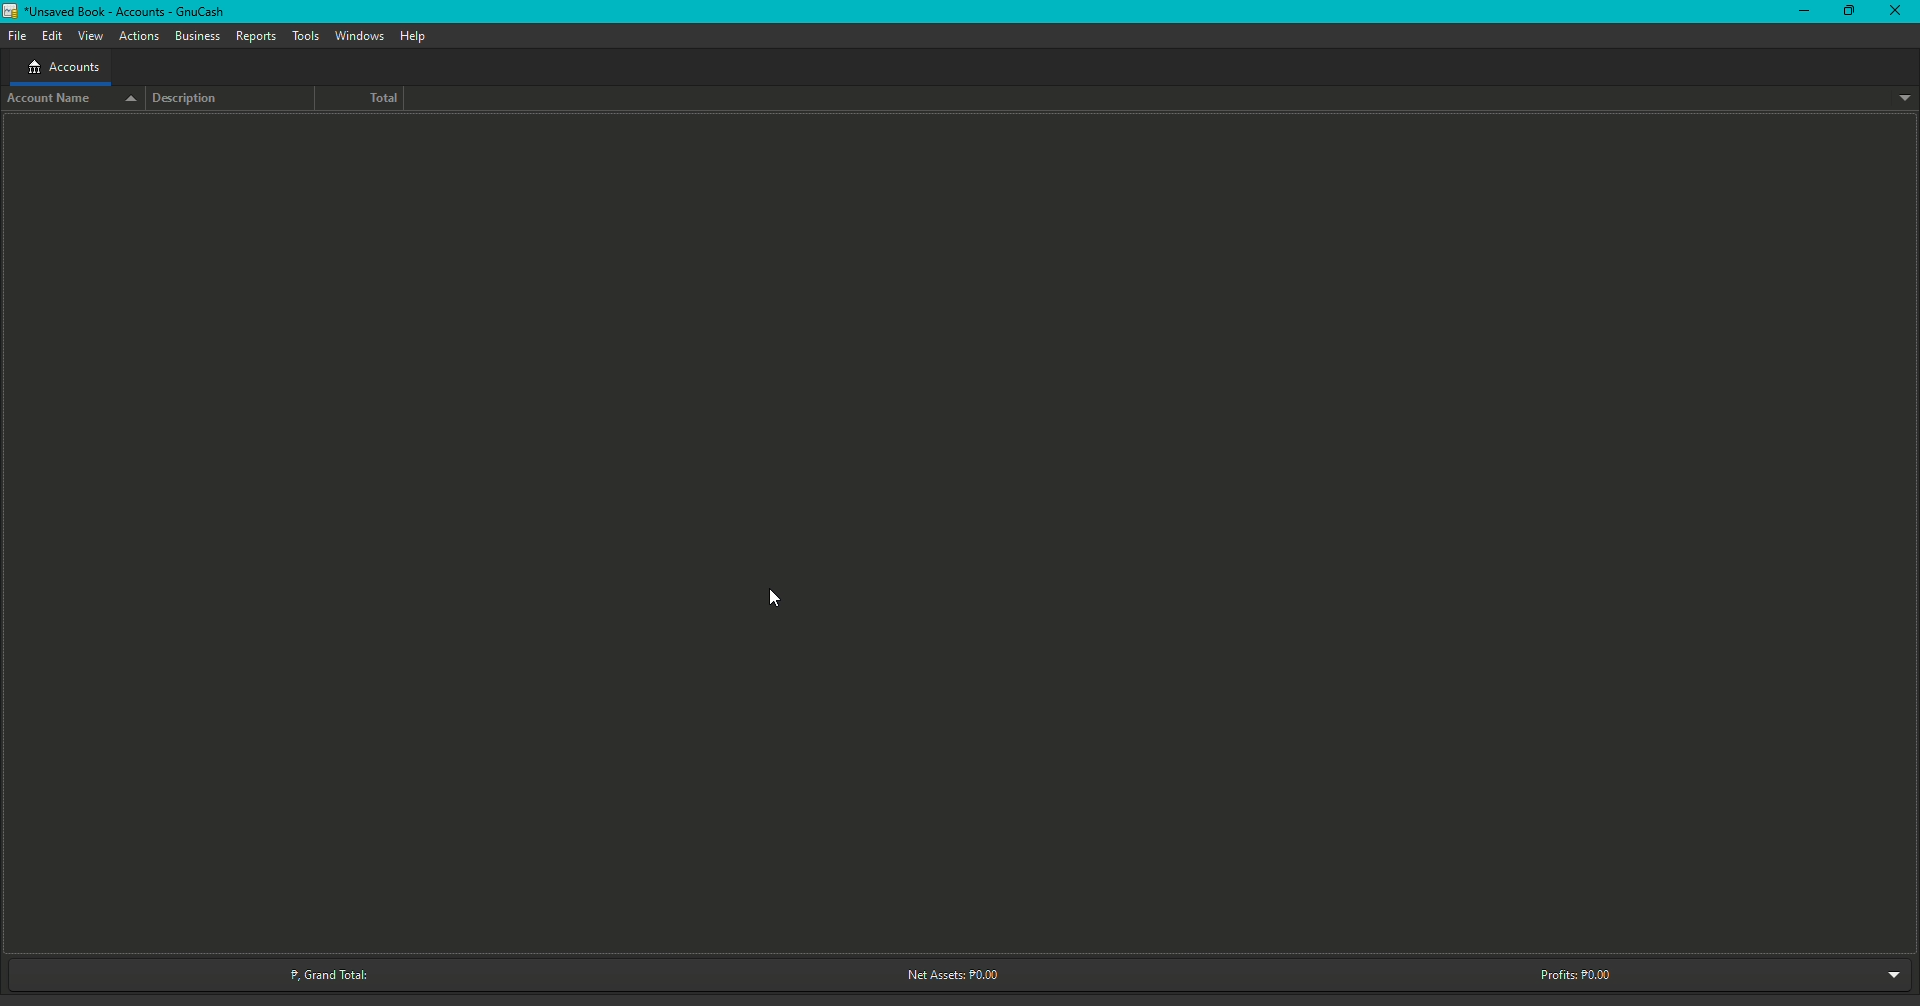 This screenshot has height=1006, width=1920. I want to click on Description, so click(197, 98).